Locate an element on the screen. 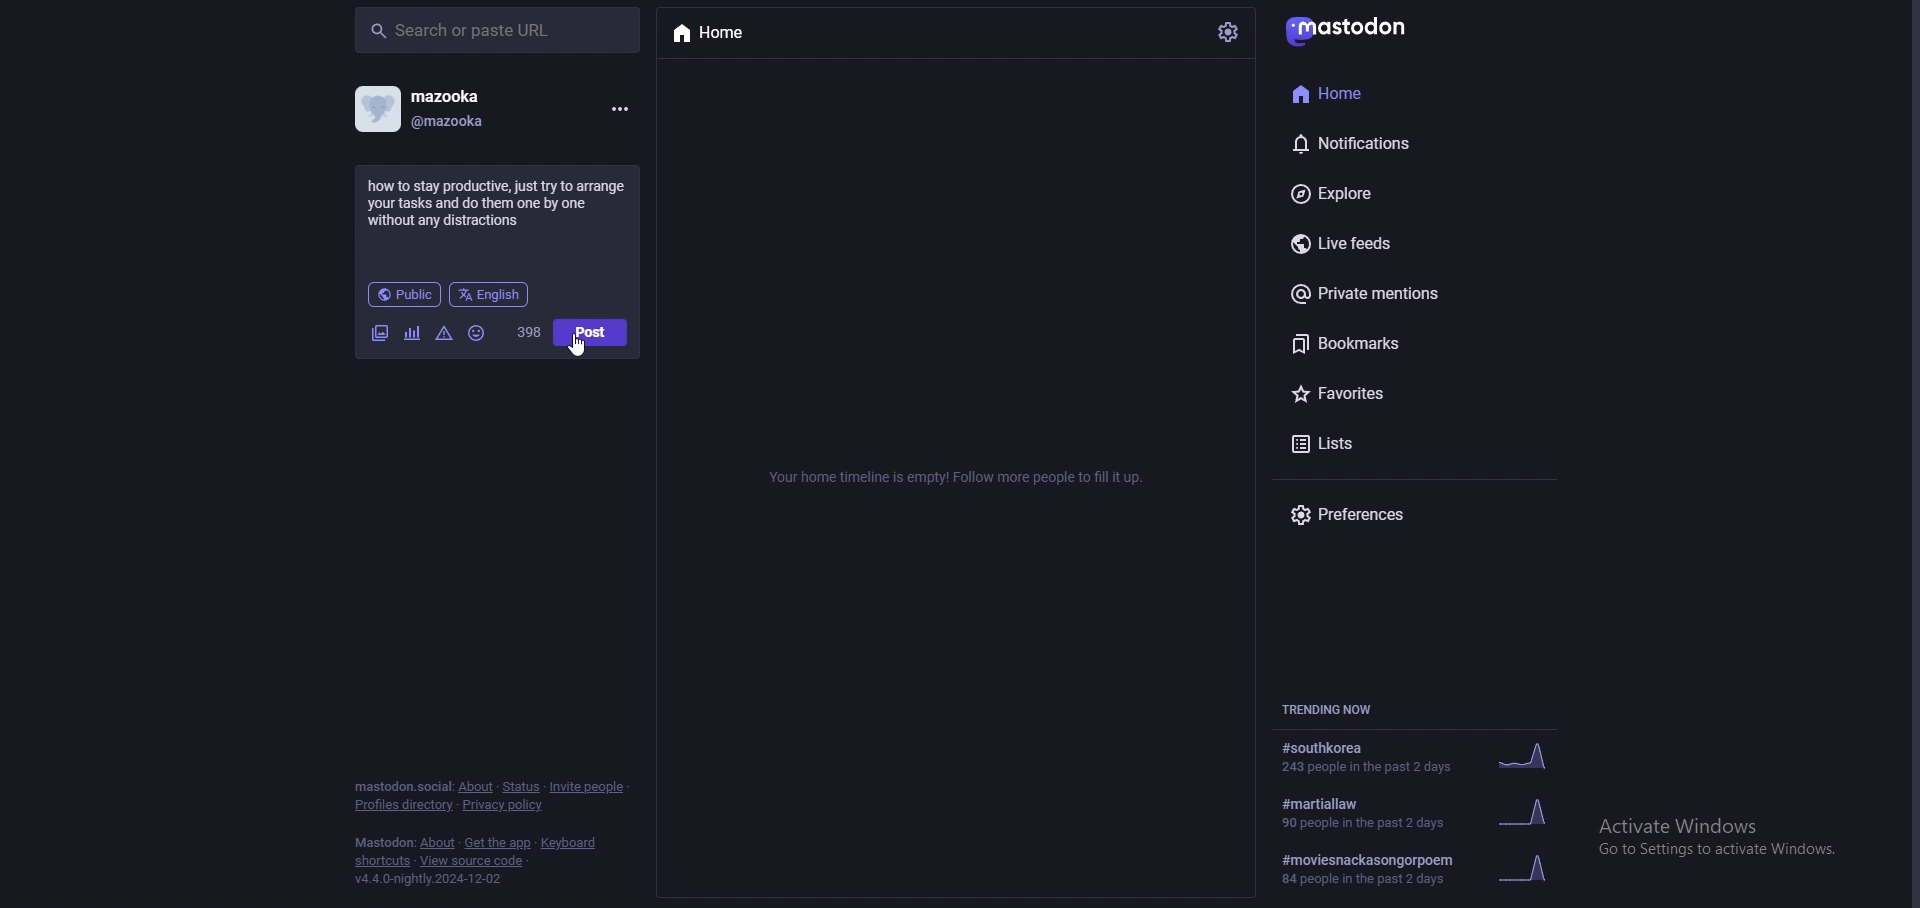  version is located at coordinates (436, 880).